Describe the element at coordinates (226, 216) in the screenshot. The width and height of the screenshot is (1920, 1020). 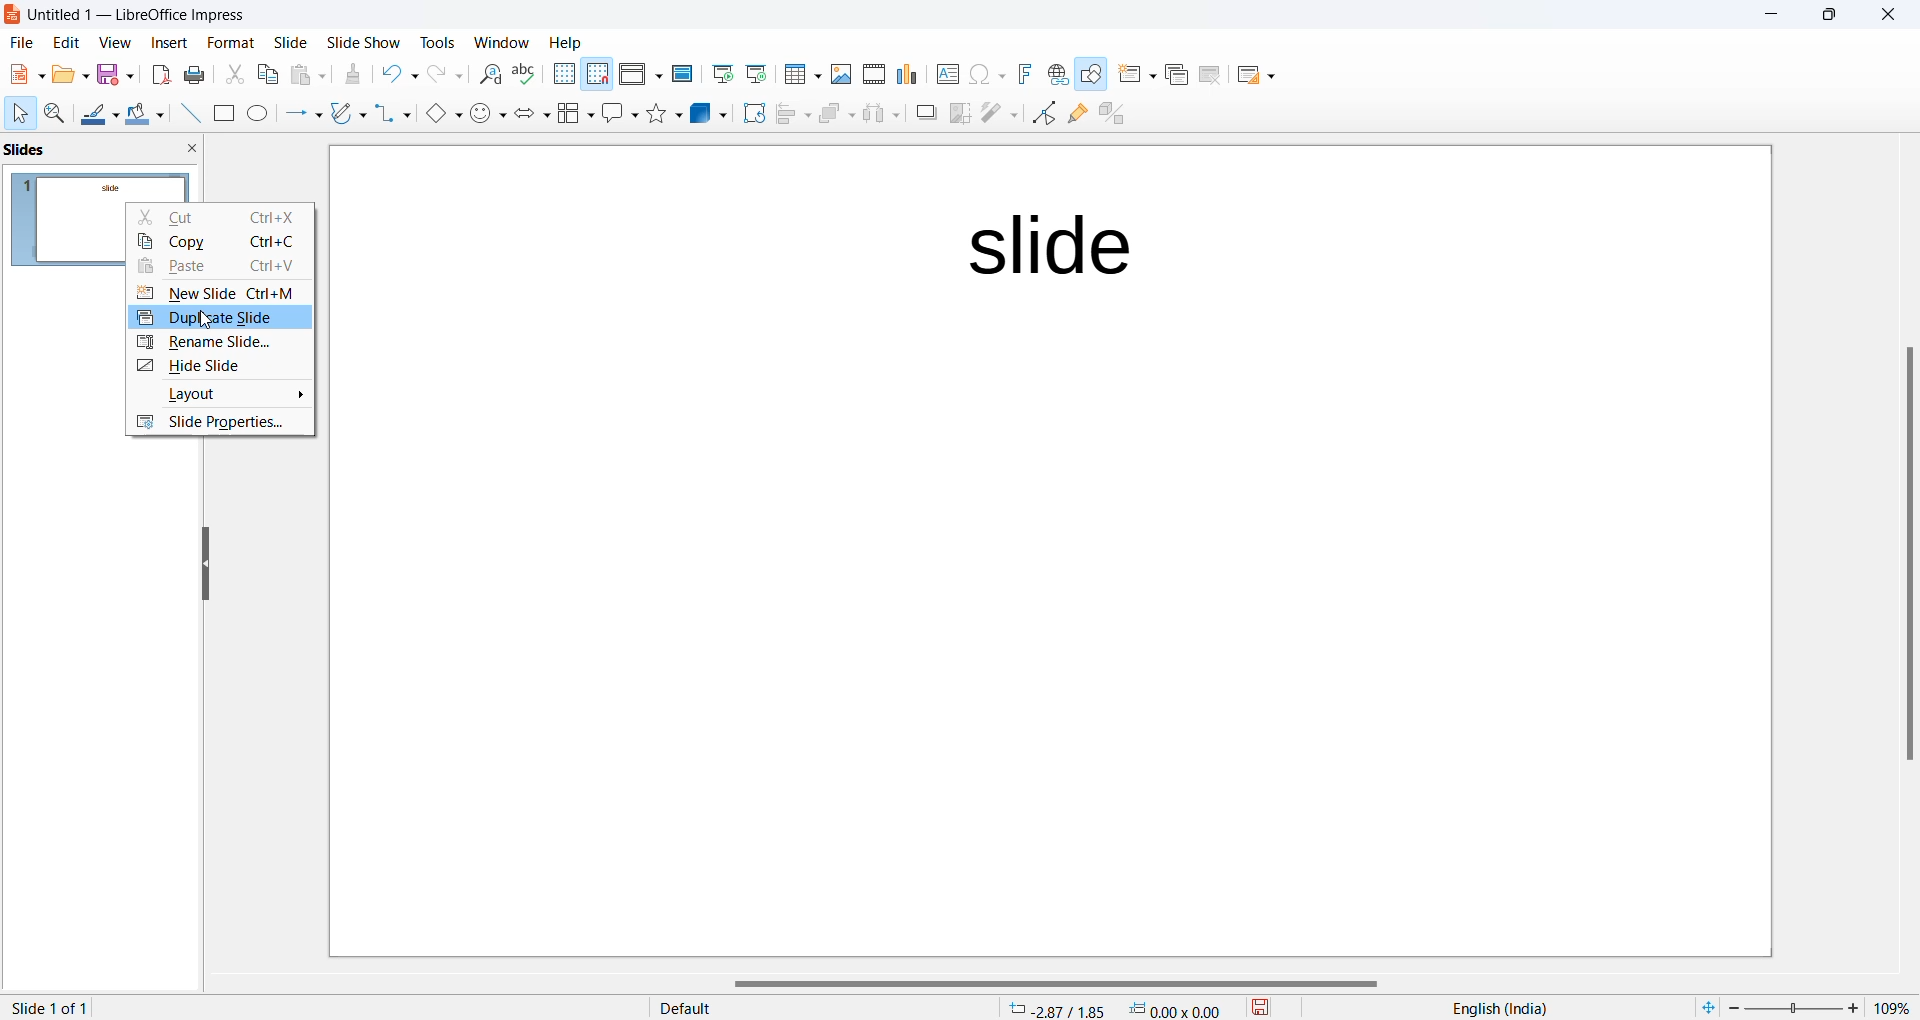
I see `Cut` at that location.